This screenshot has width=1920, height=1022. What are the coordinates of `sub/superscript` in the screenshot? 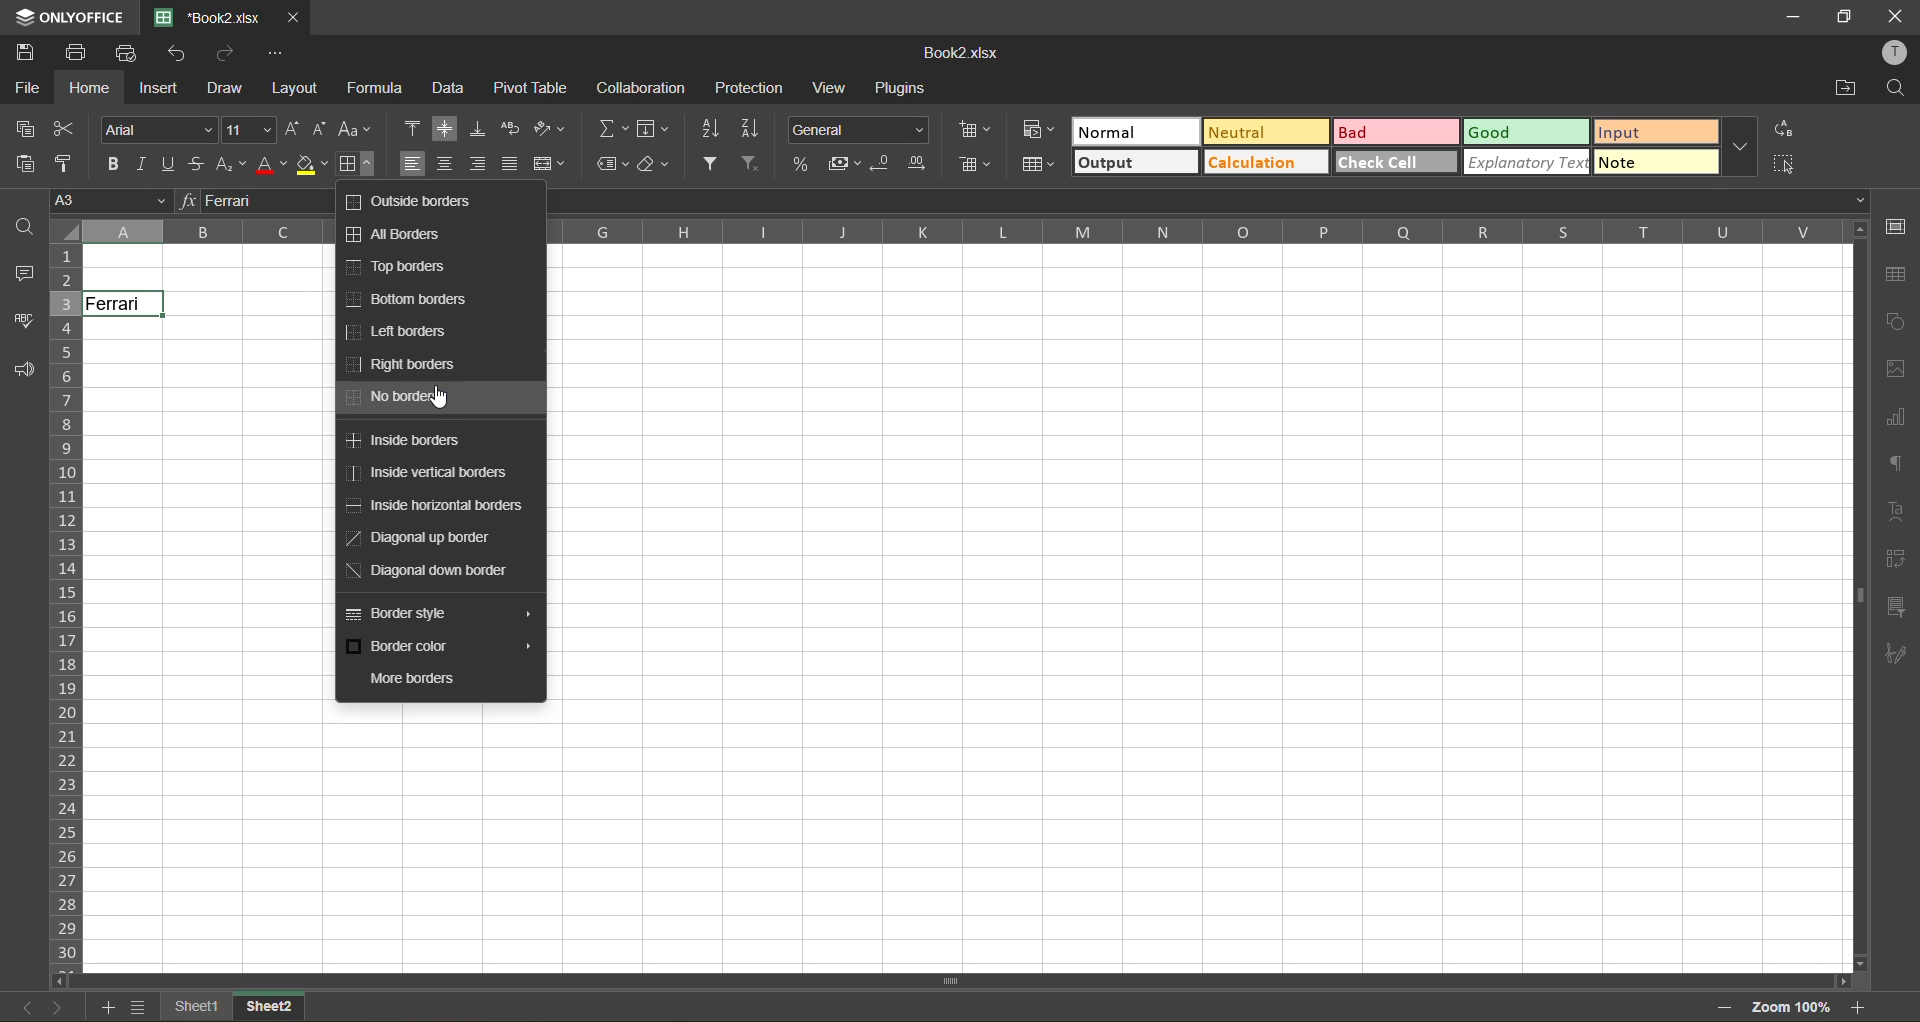 It's located at (231, 166).